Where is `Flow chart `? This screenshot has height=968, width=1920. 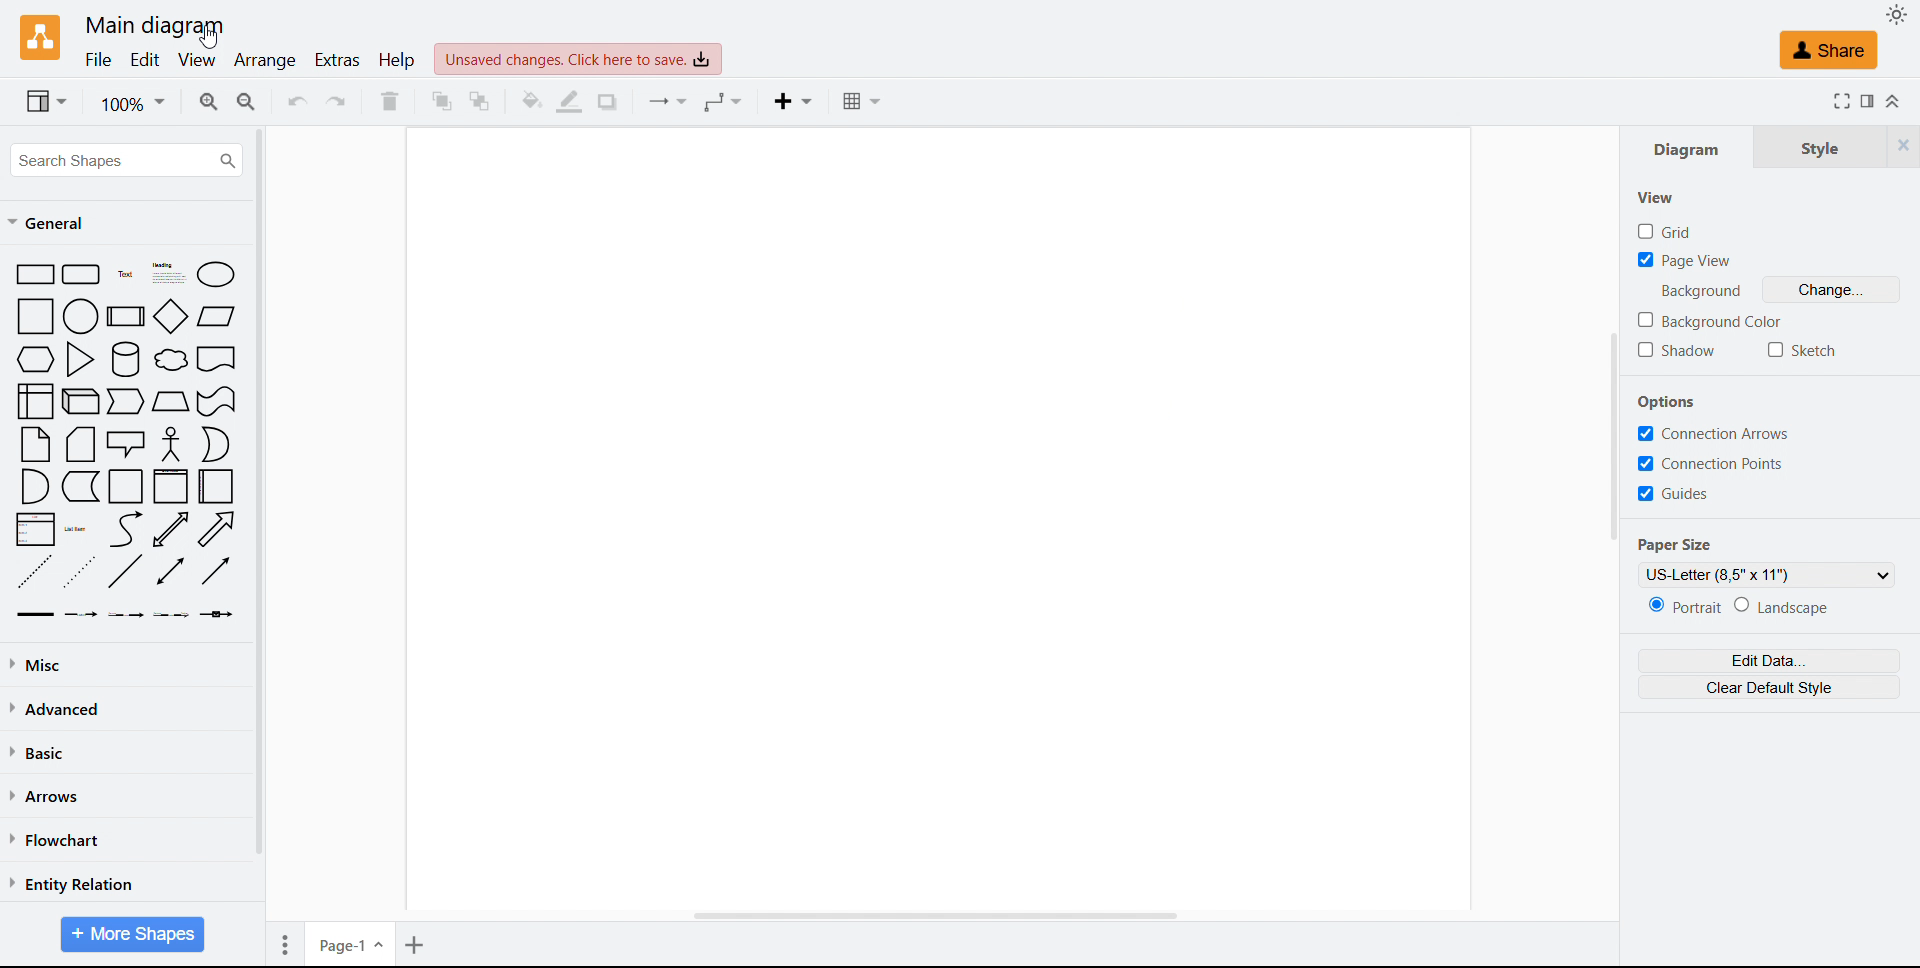 Flow chart  is located at coordinates (56, 841).